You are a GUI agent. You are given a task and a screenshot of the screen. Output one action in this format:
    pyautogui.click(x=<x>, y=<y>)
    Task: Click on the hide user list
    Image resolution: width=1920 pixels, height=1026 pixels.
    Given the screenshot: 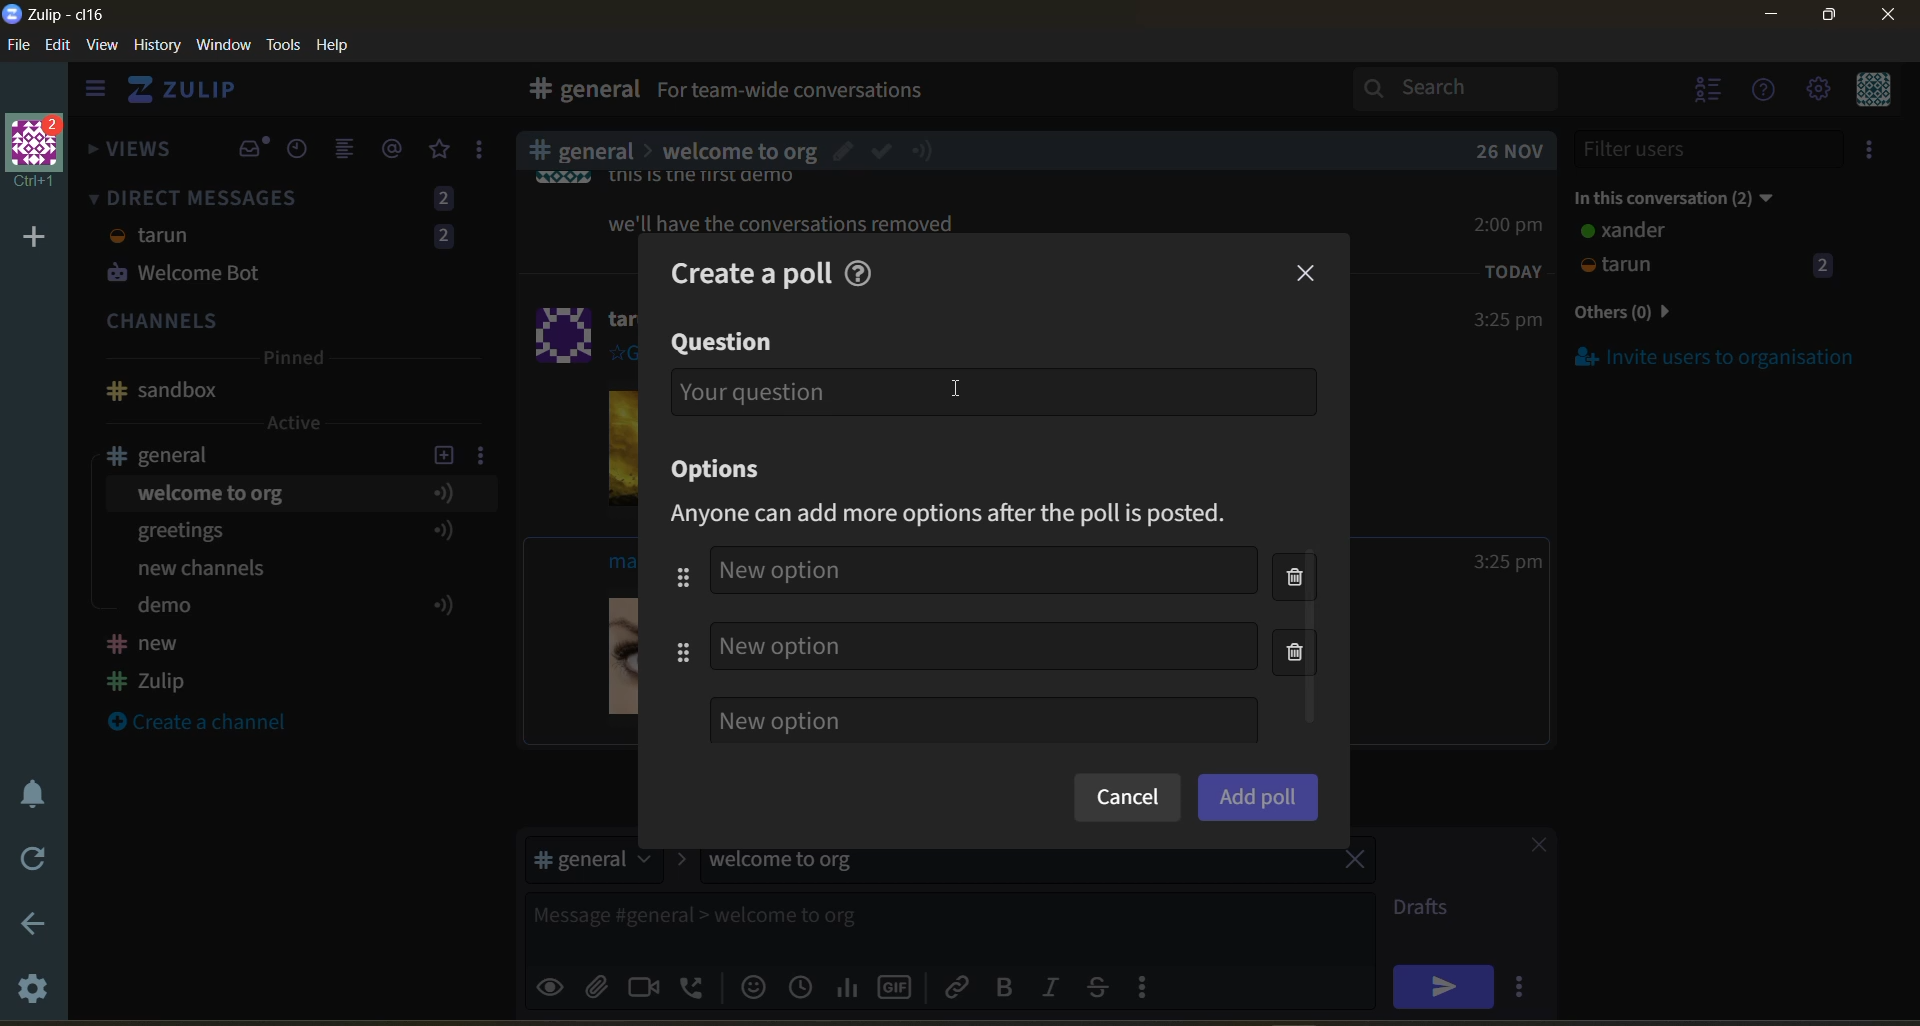 What is the action you would take?
    pyautogui.click(x=1709, y=92)
    